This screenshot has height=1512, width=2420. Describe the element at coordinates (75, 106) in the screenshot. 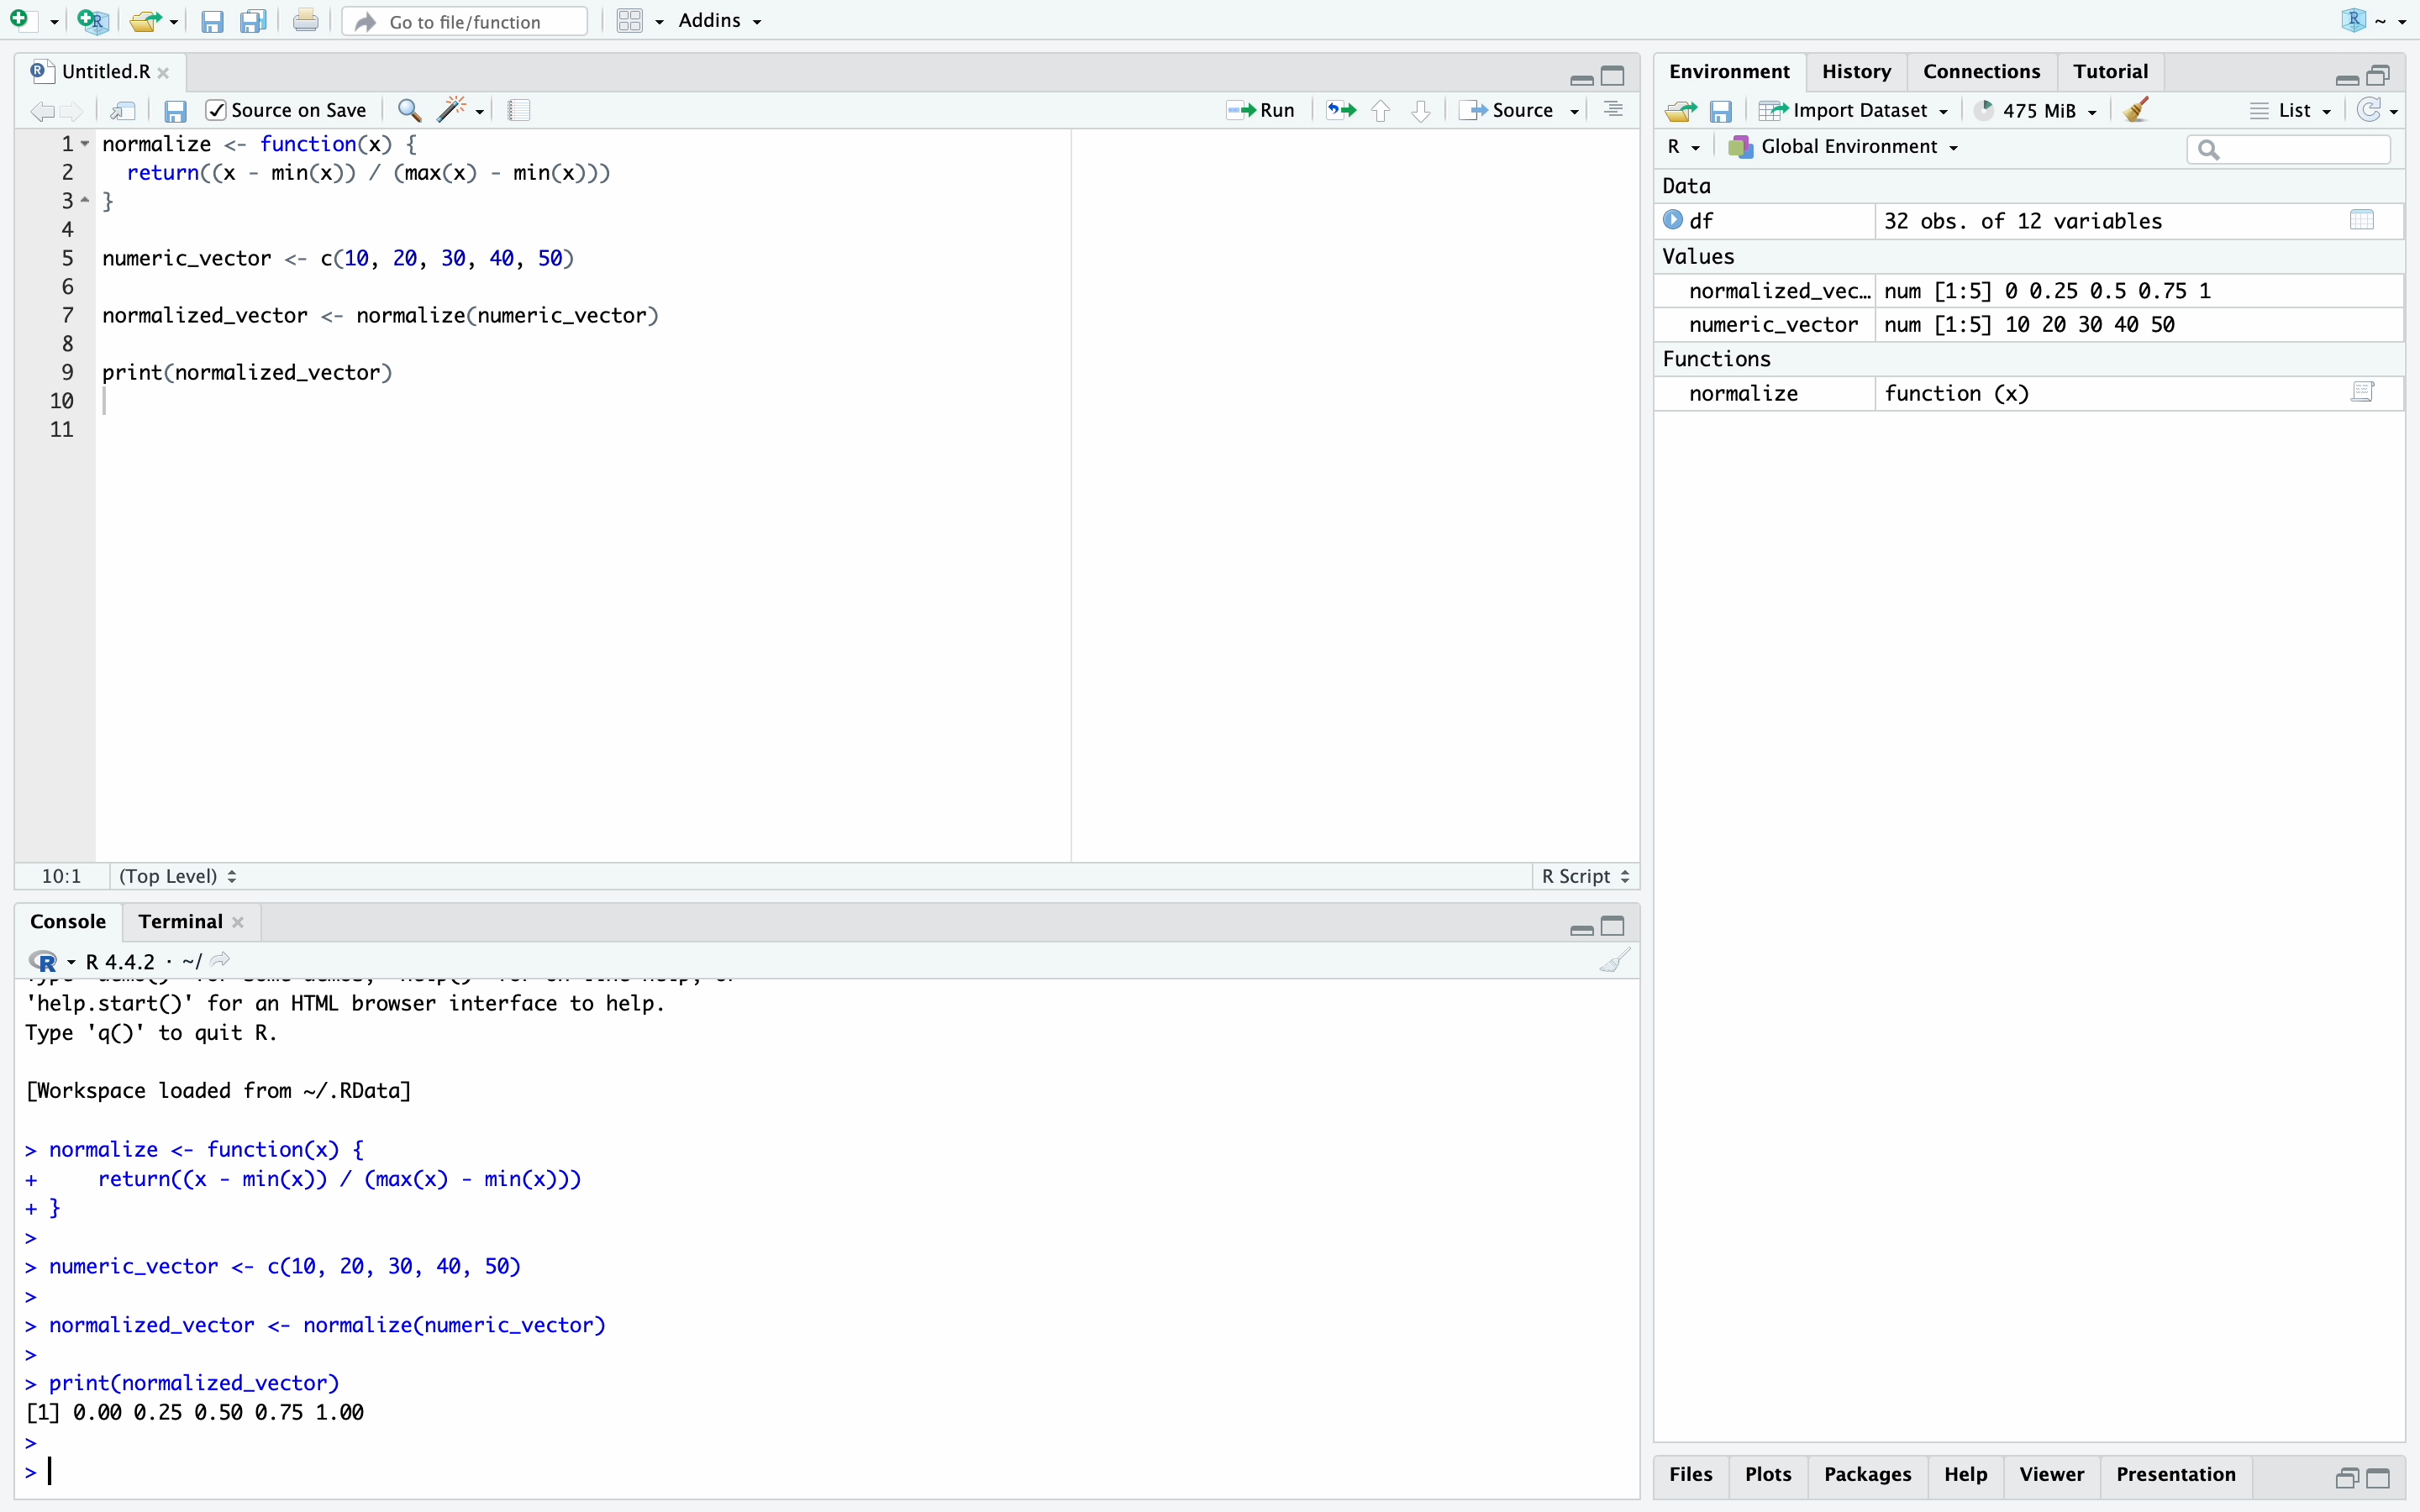

I see `Go forward to the next source location (Ctrl + F10)` at that location.